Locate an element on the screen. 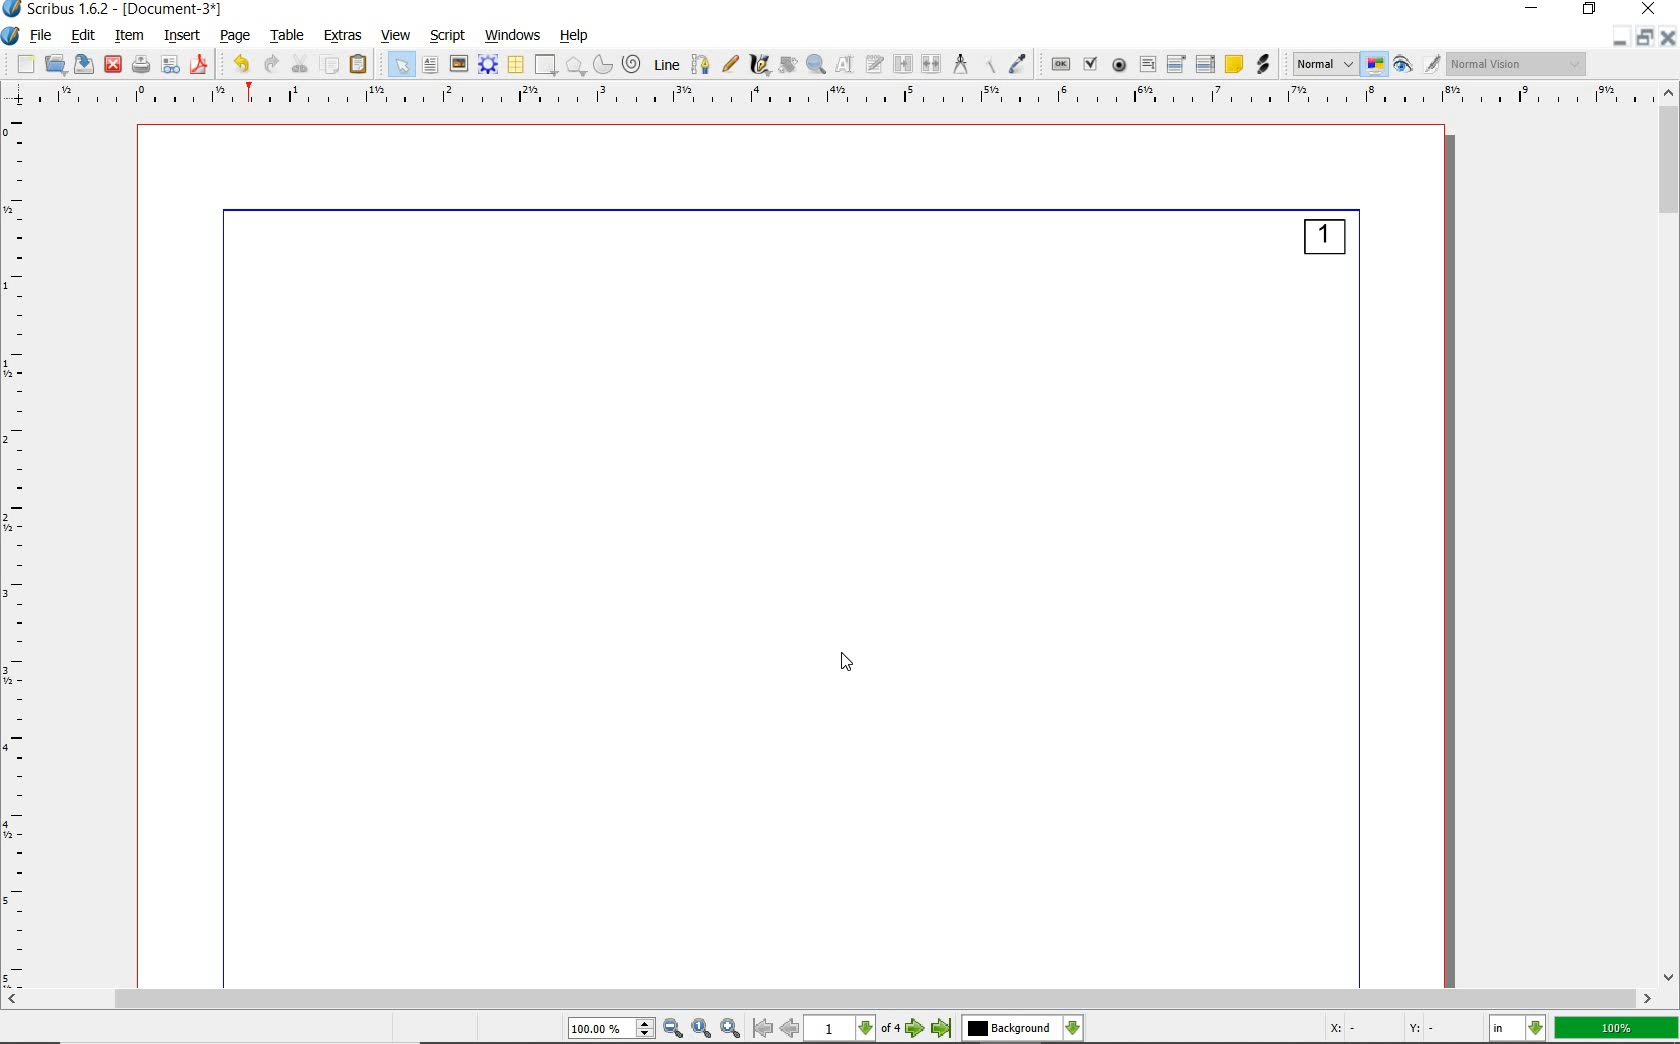 The image size is (1680, 1044). 1 of 4 is located at coordinates (855, 1030).